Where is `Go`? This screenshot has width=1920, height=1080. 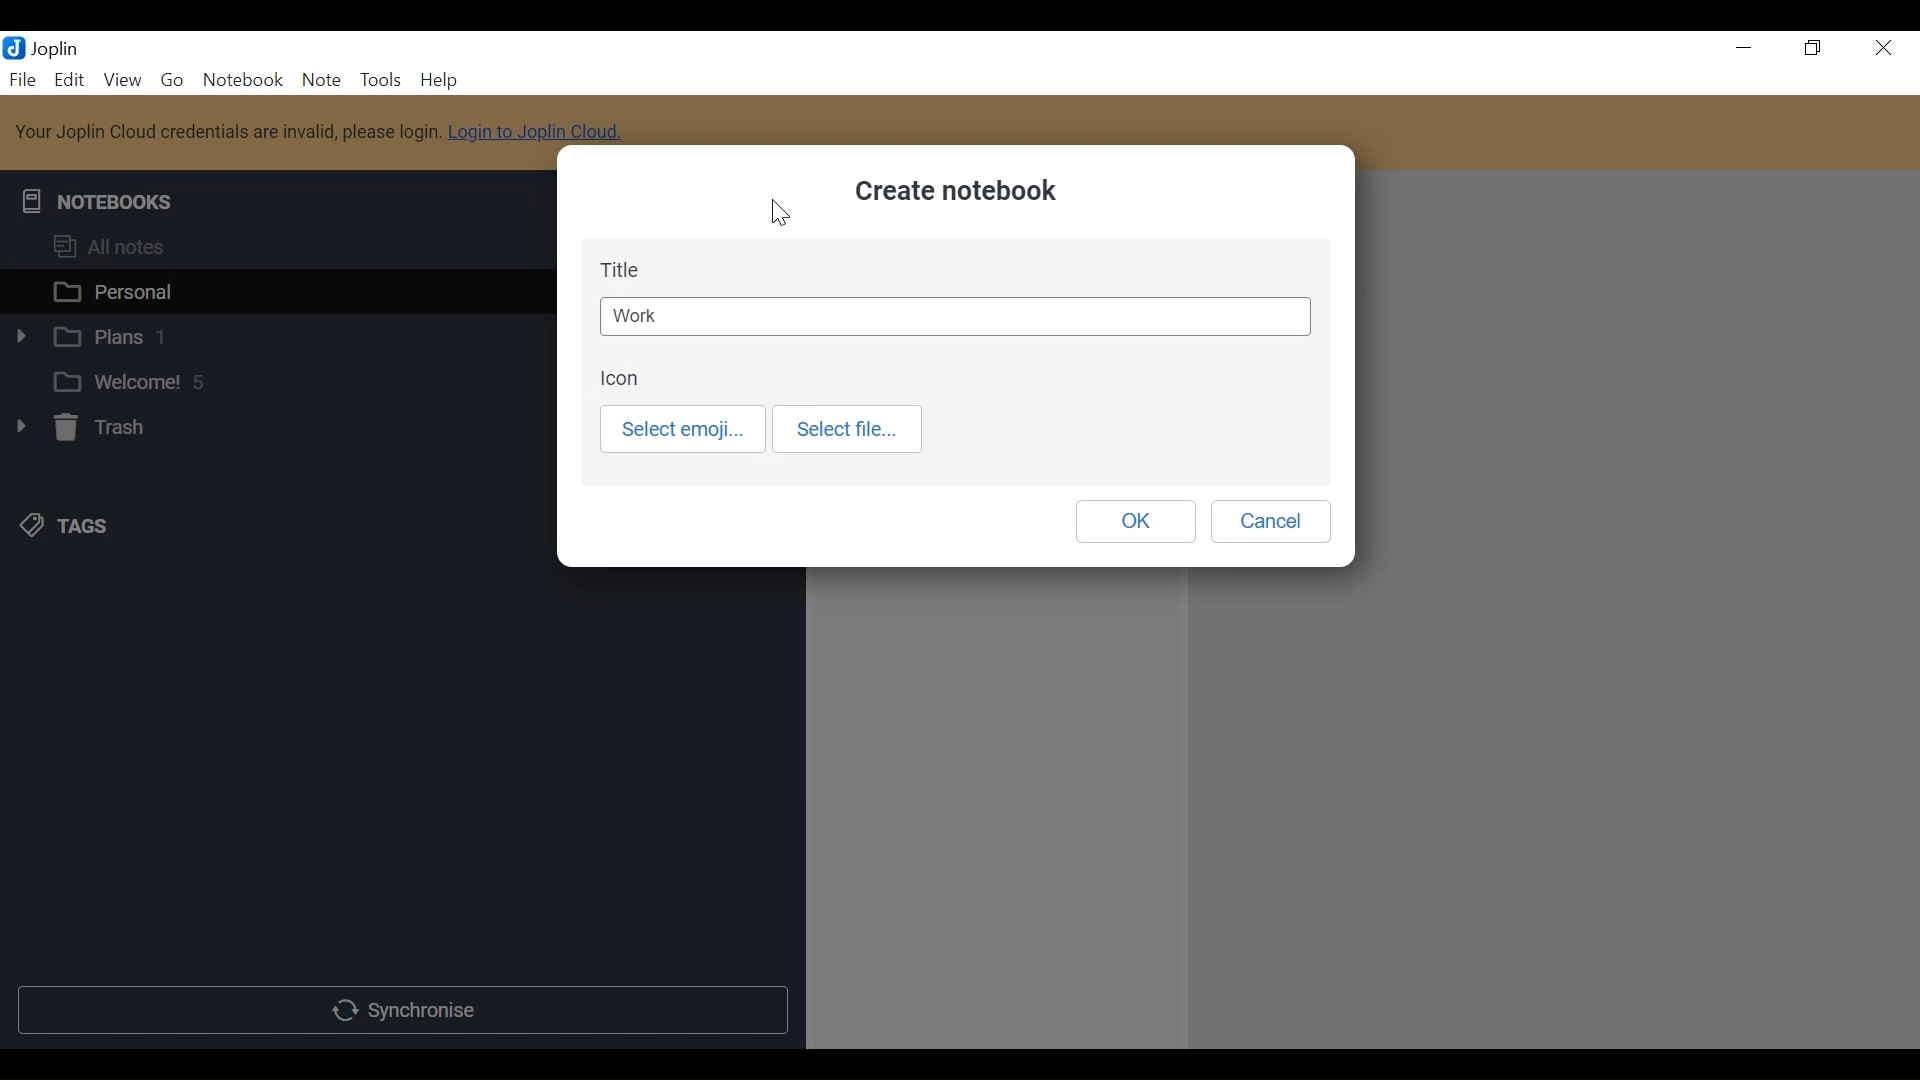 Go is located at coordinates (173, 78).